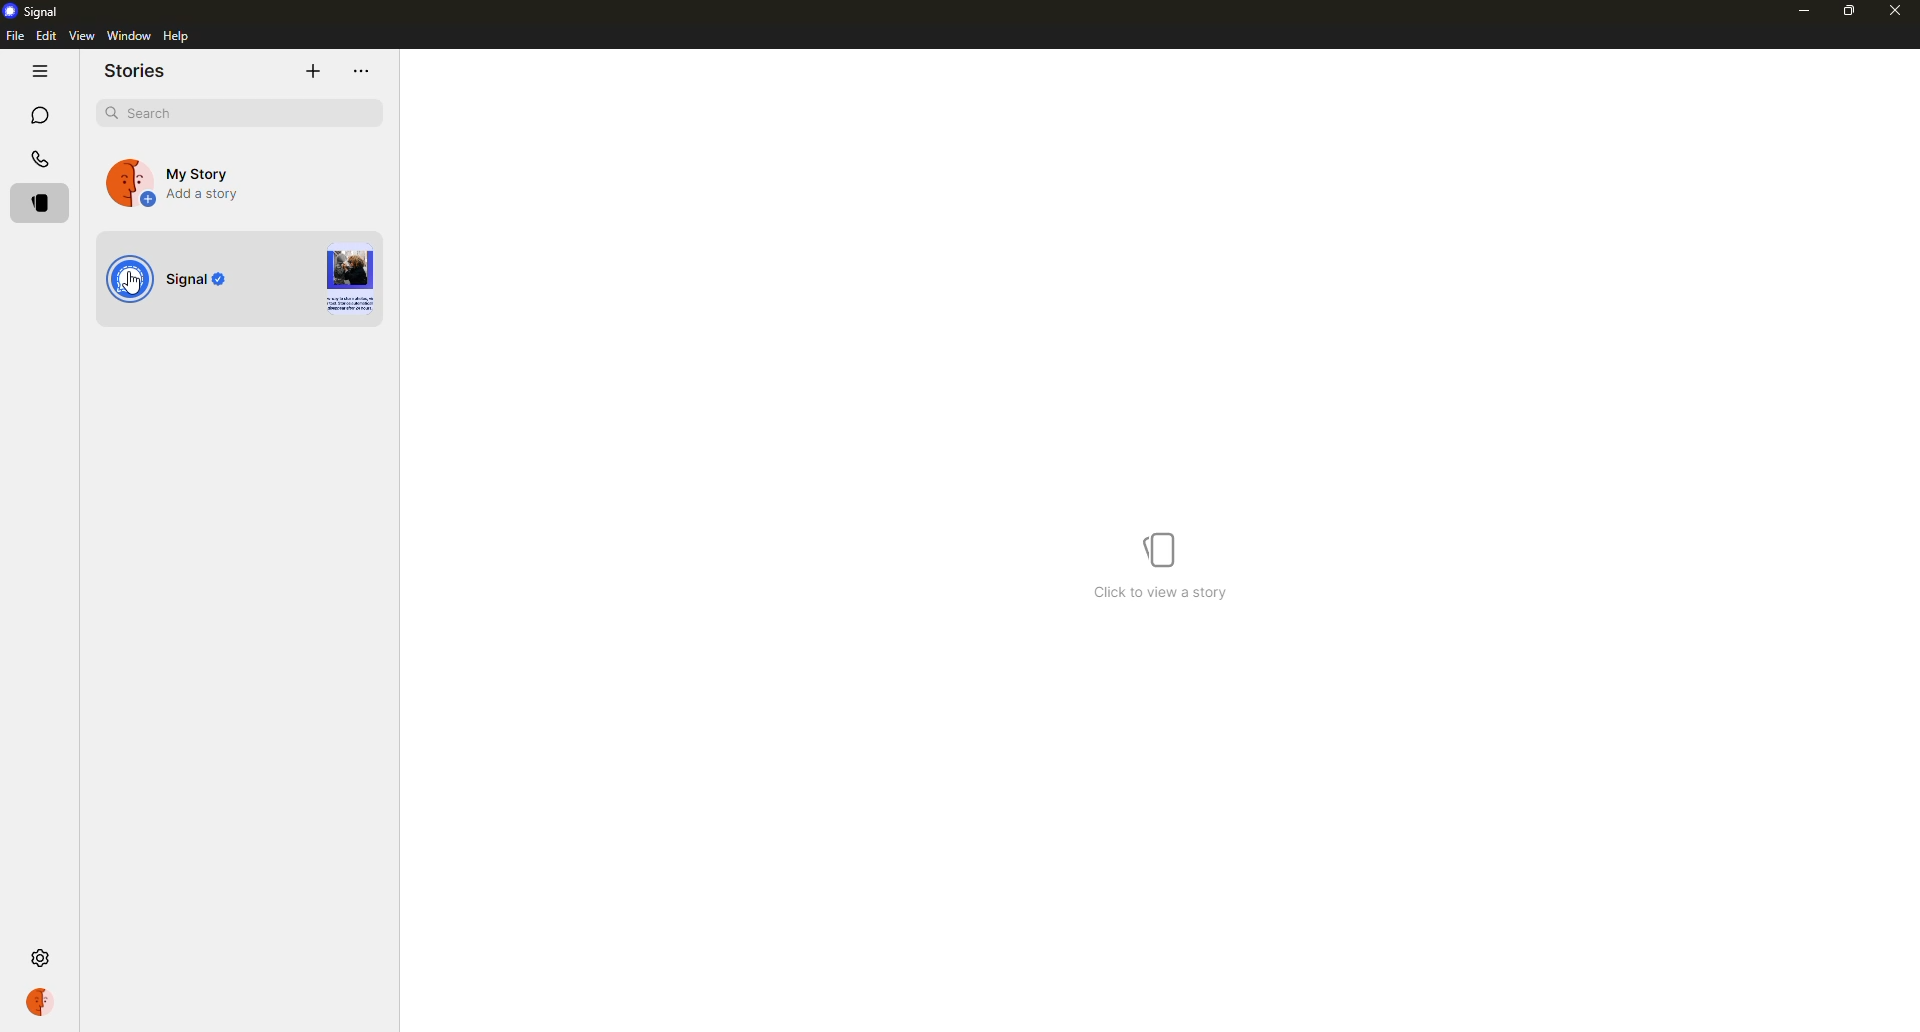 This screenshot has height=1032, width=1920. Describe the element at coordinates (39, 72) in the screenshot. I see `hide tabs` at that location.